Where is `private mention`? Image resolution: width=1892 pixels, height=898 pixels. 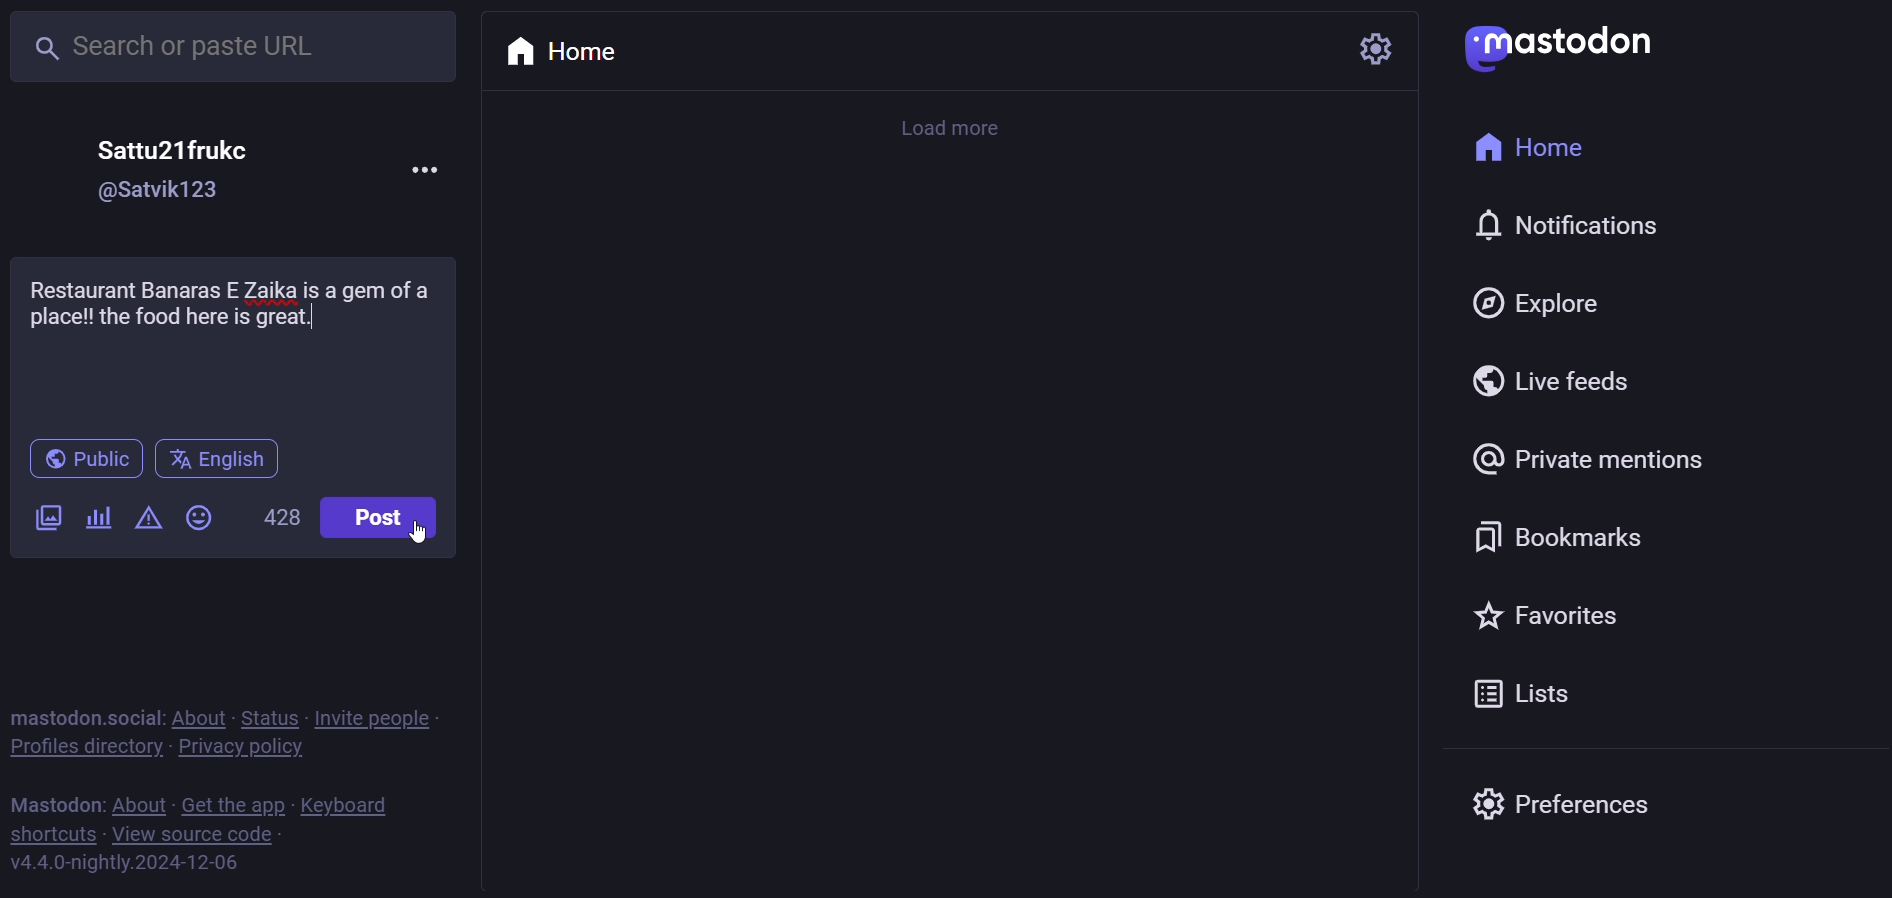
private mention is located at coordinates (1592, 461).